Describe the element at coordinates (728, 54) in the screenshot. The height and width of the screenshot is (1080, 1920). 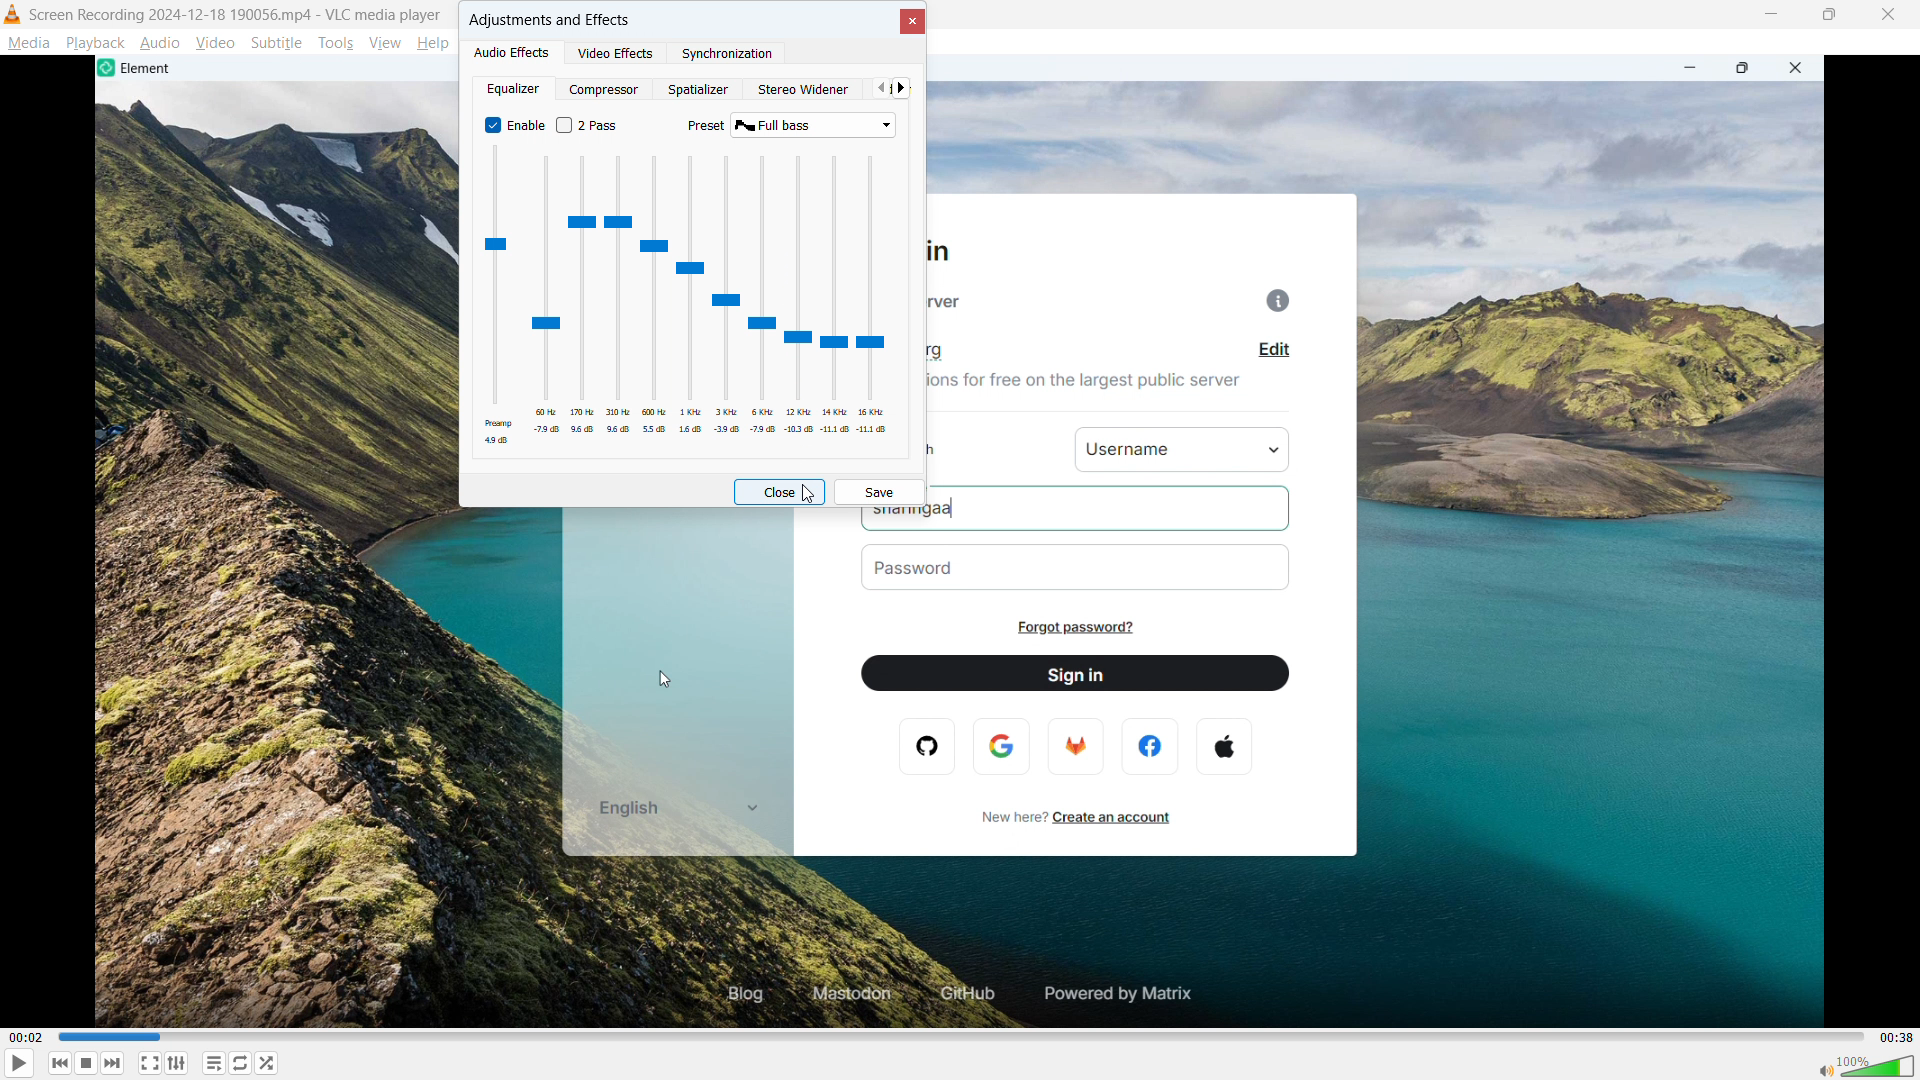
I see `synchronization ` at that location.